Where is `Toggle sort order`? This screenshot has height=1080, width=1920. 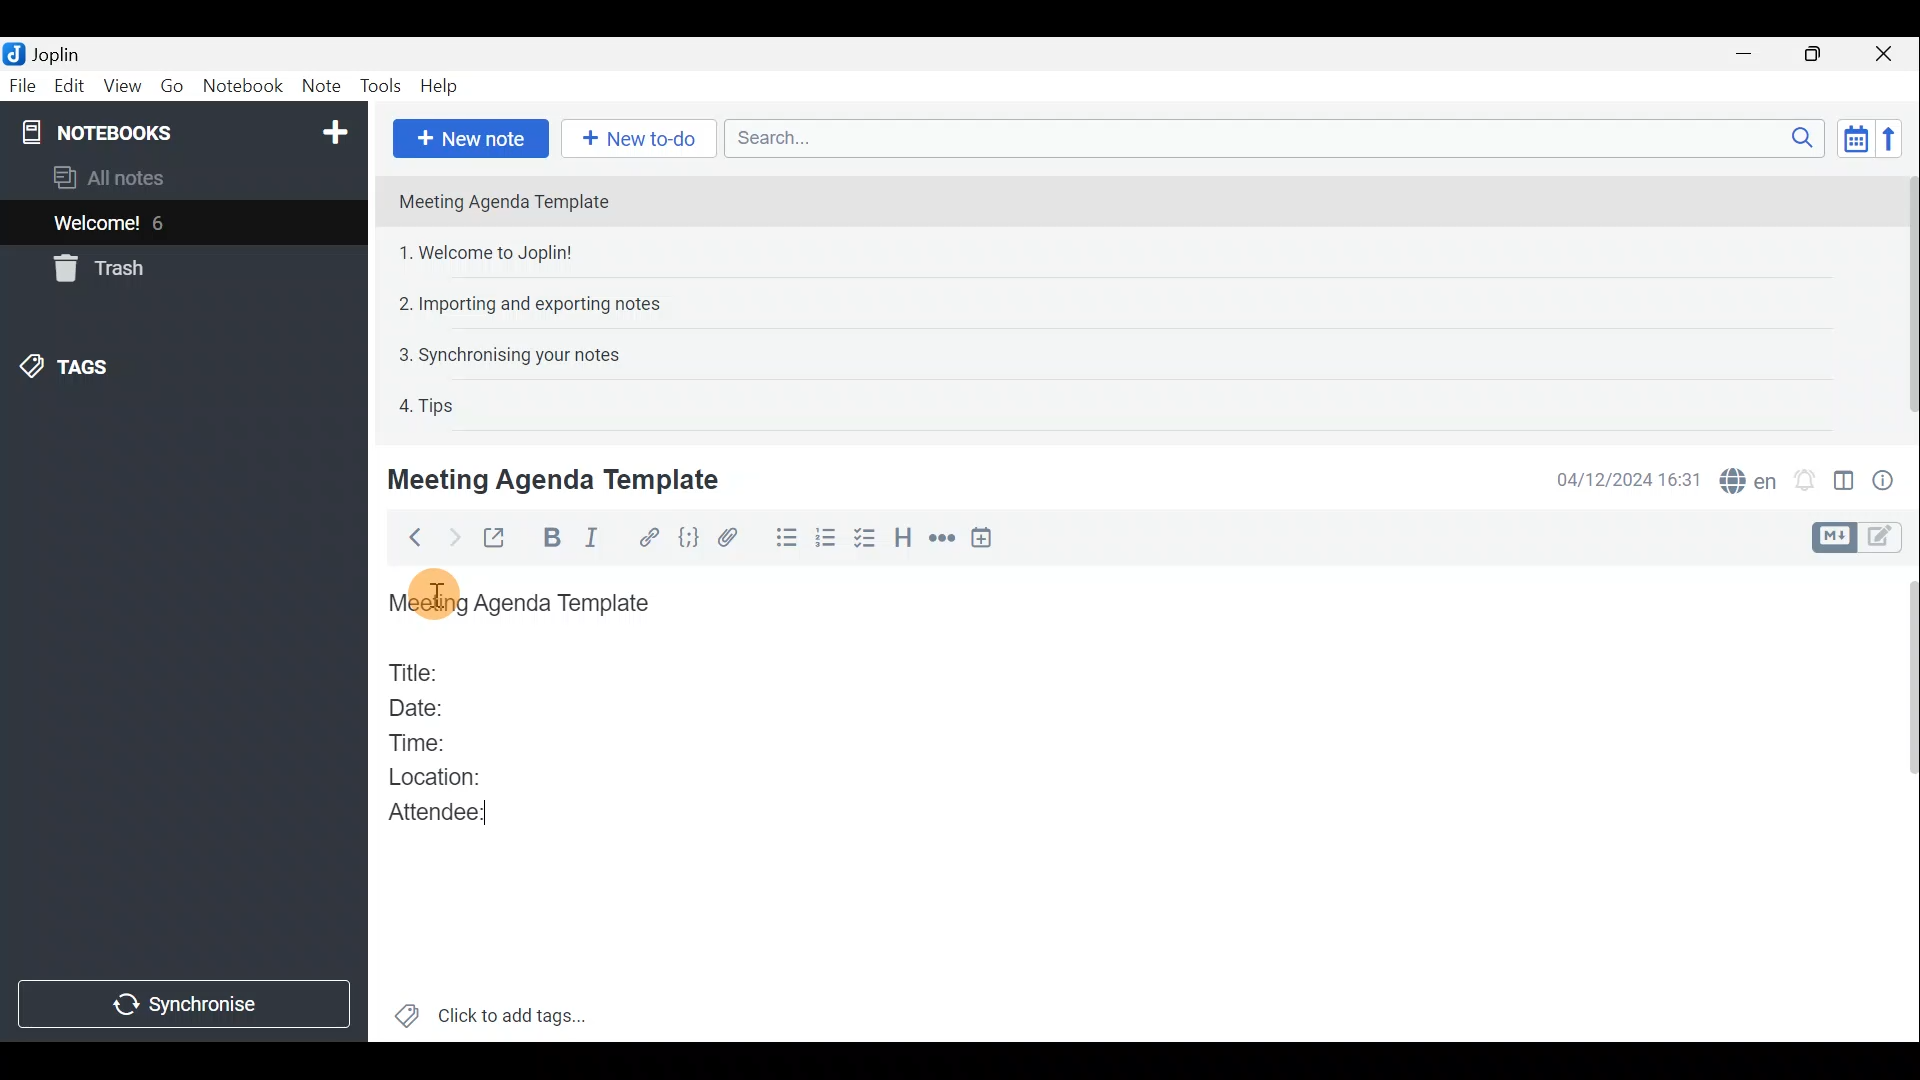 Toggle sort order is located at coordinates (1852, 136).